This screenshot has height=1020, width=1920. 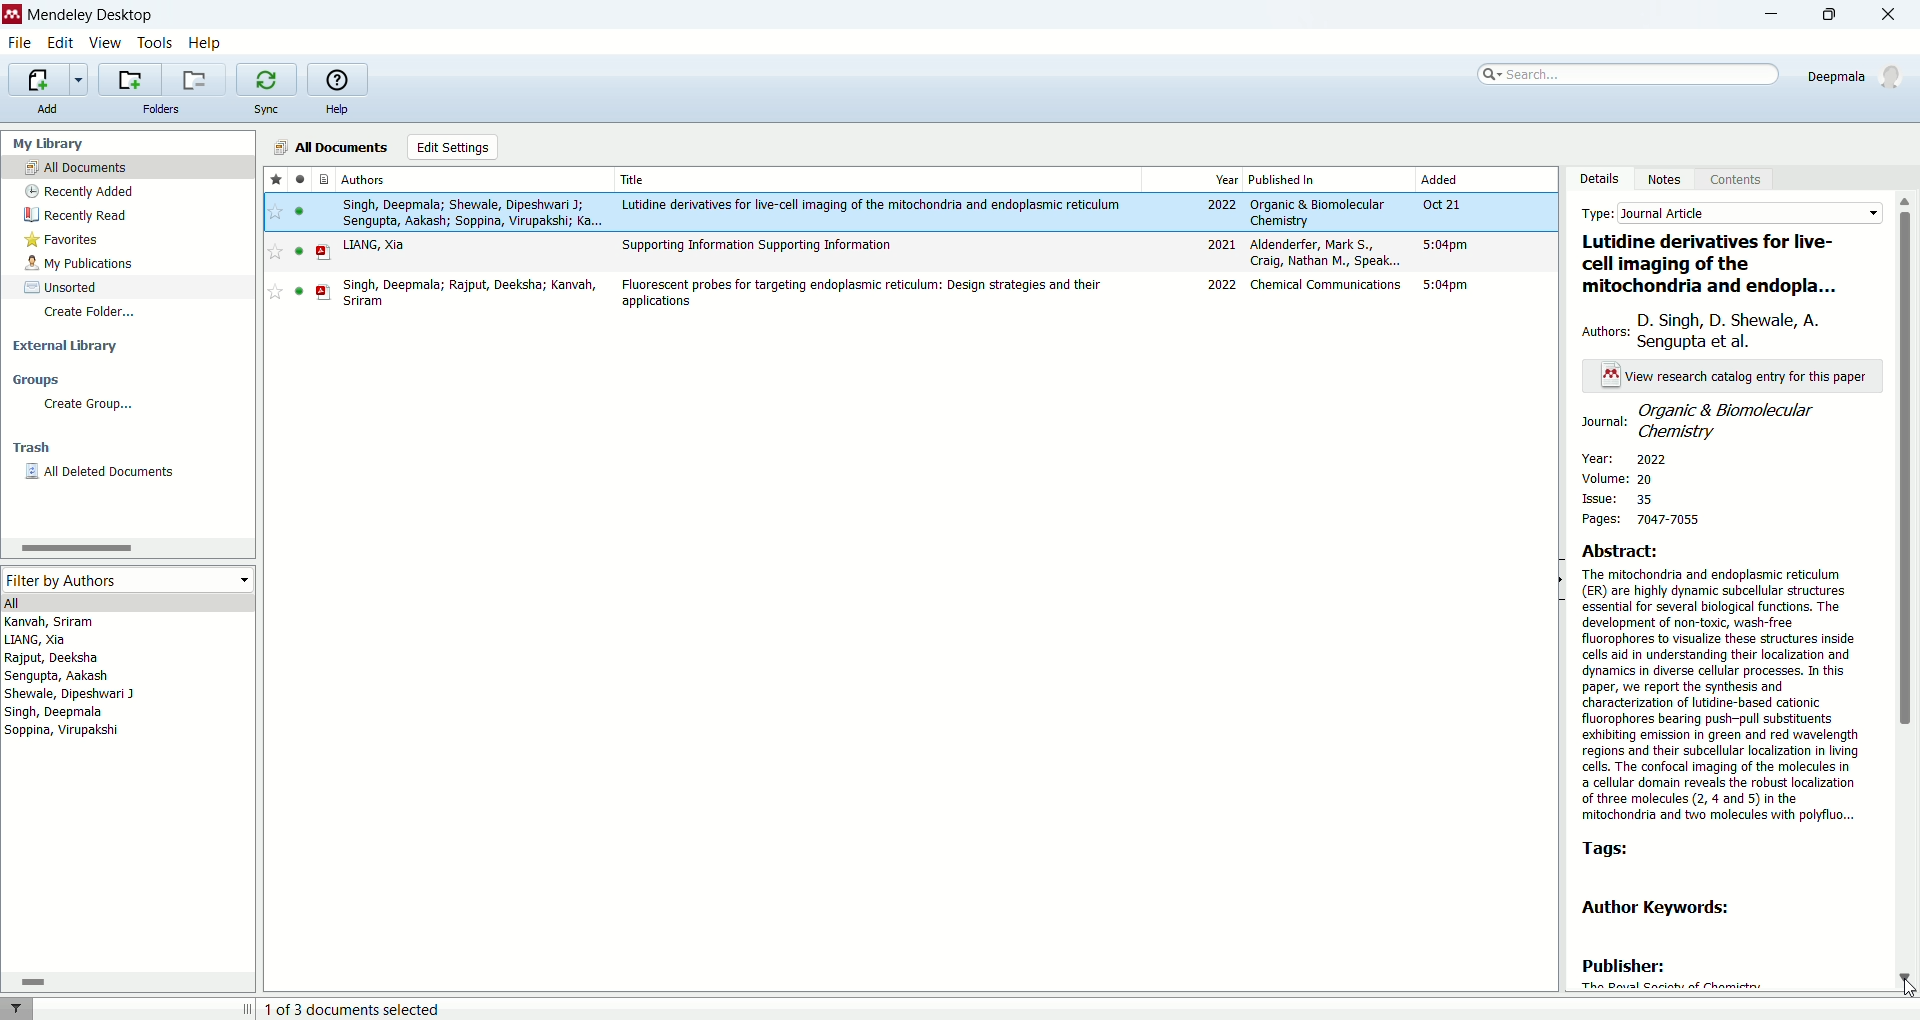 What do you see at coordinates (51, 622) in the screenshot?
I see `kanvah, sriram` at bounding box center [51, 622].